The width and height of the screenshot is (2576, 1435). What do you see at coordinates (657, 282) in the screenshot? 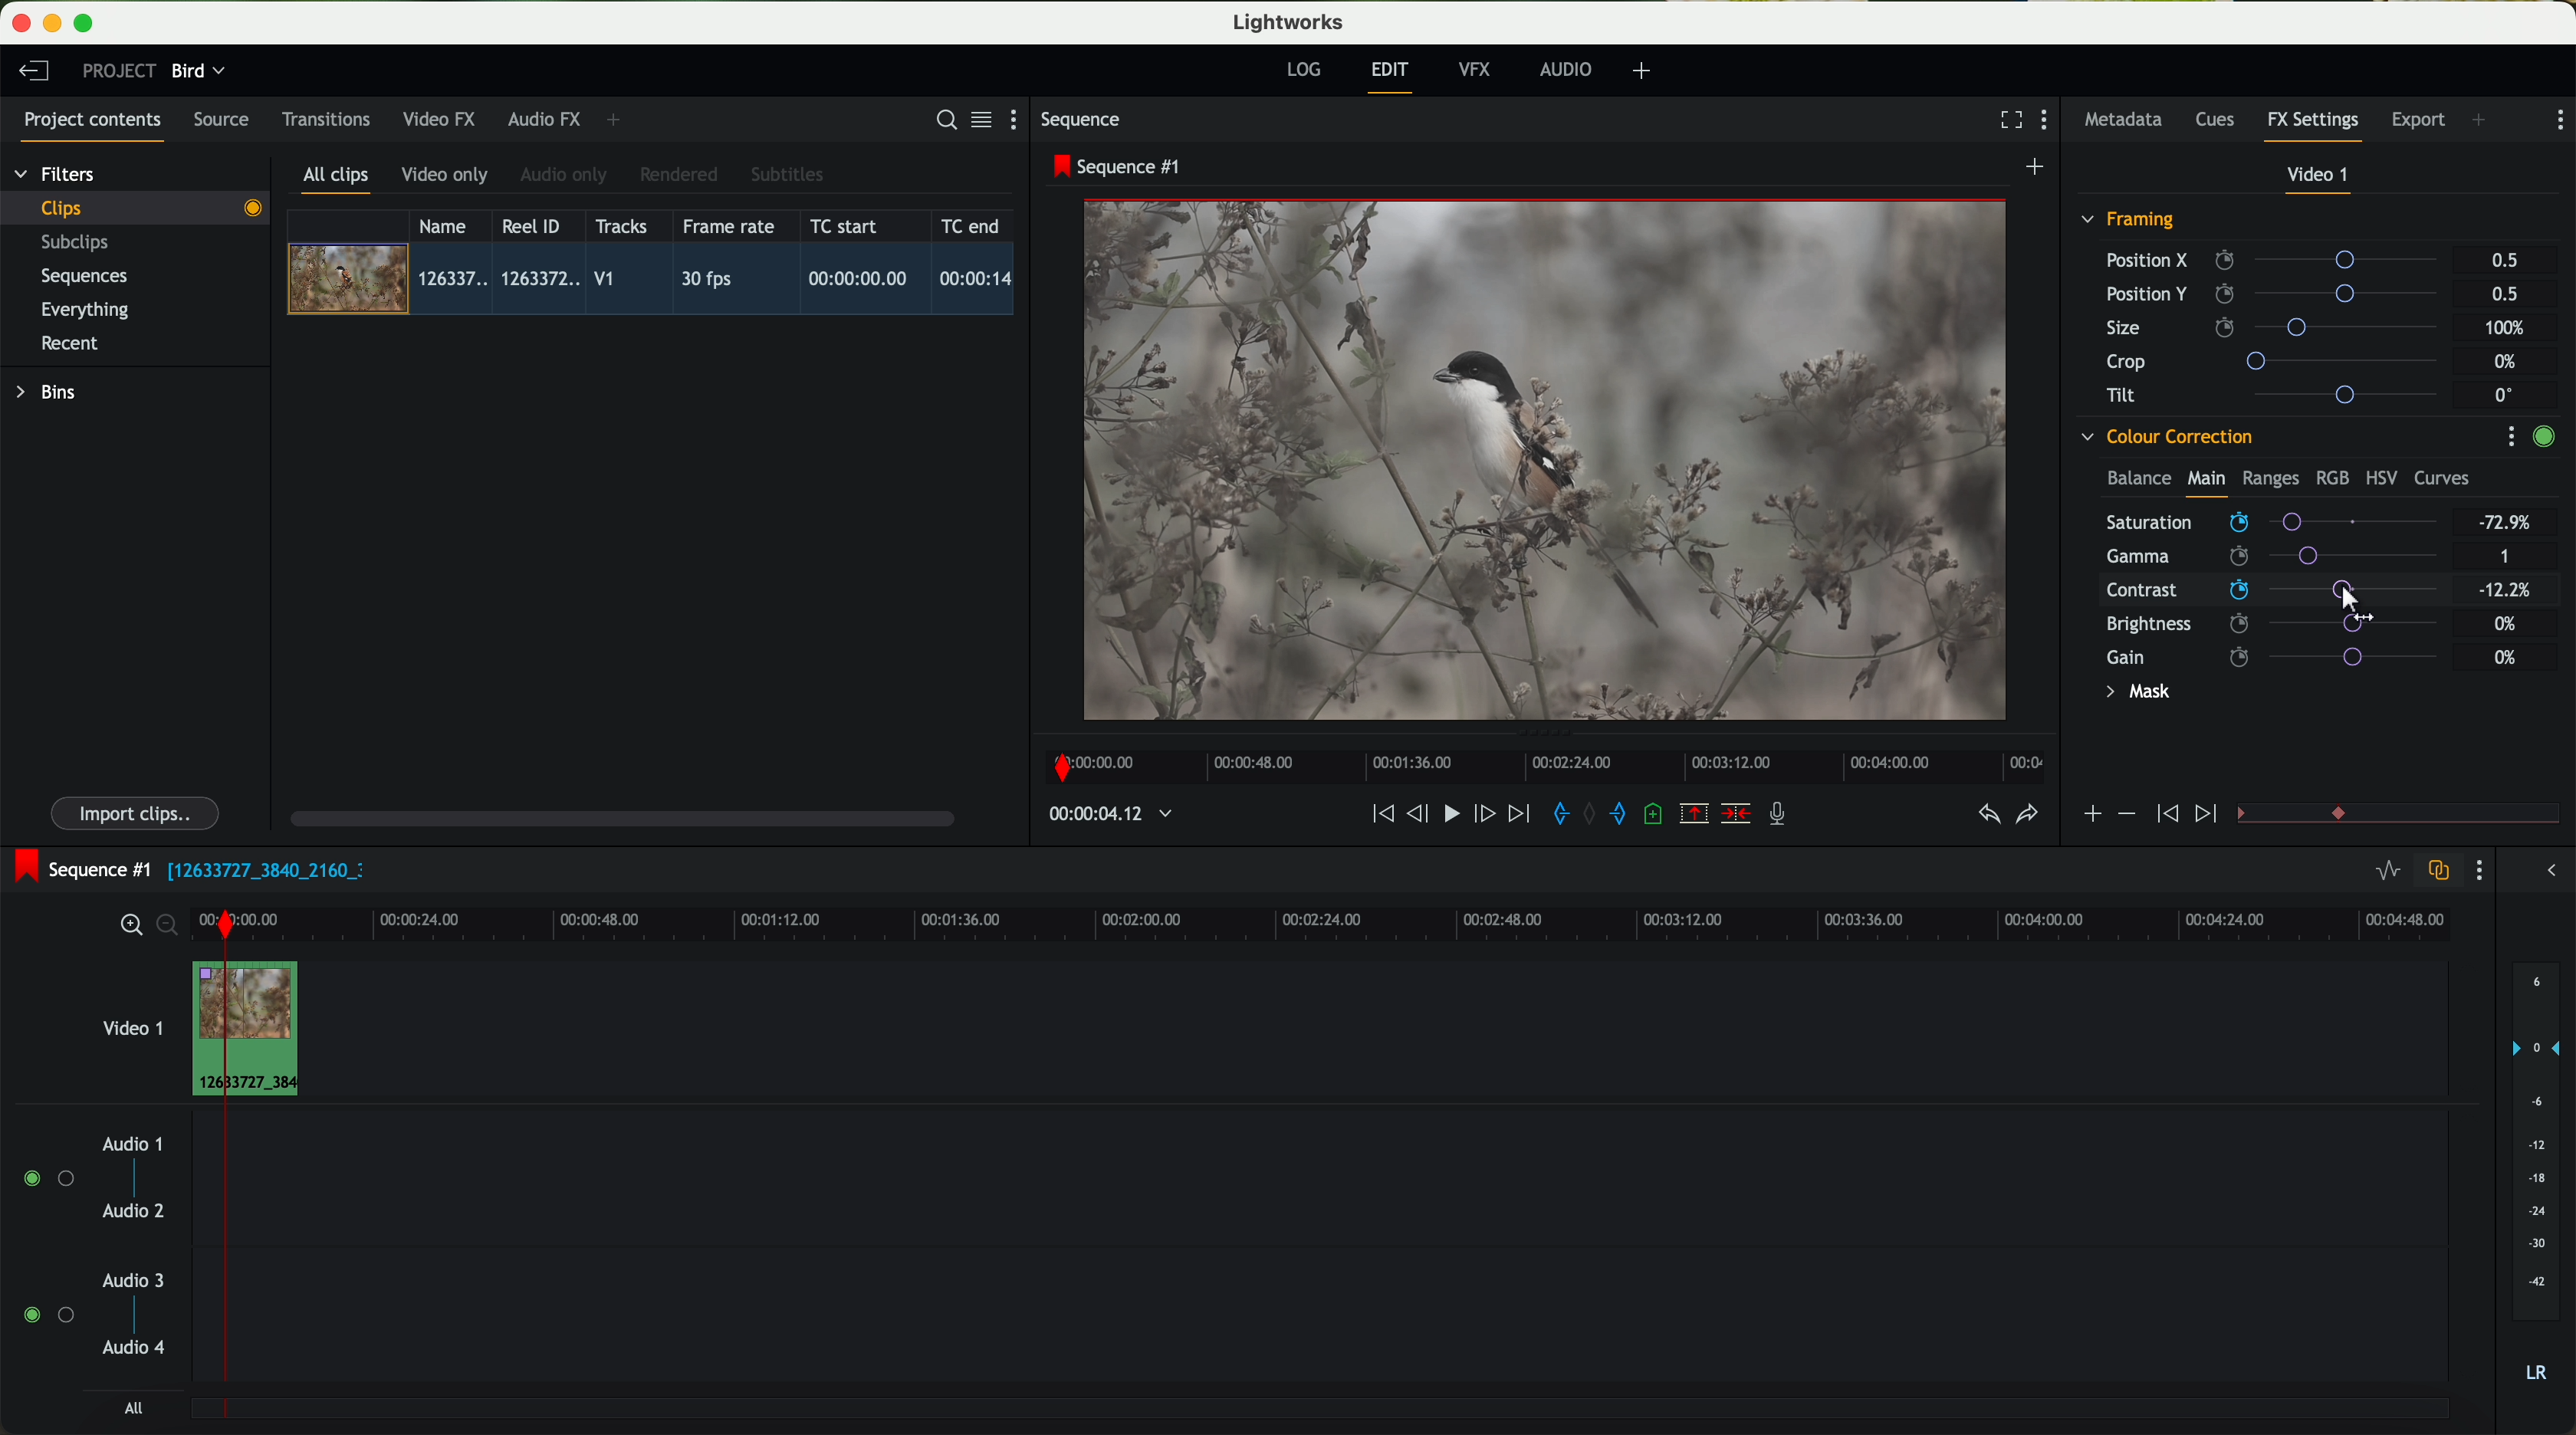
I see `click on video` at bounding box center [657, 282].